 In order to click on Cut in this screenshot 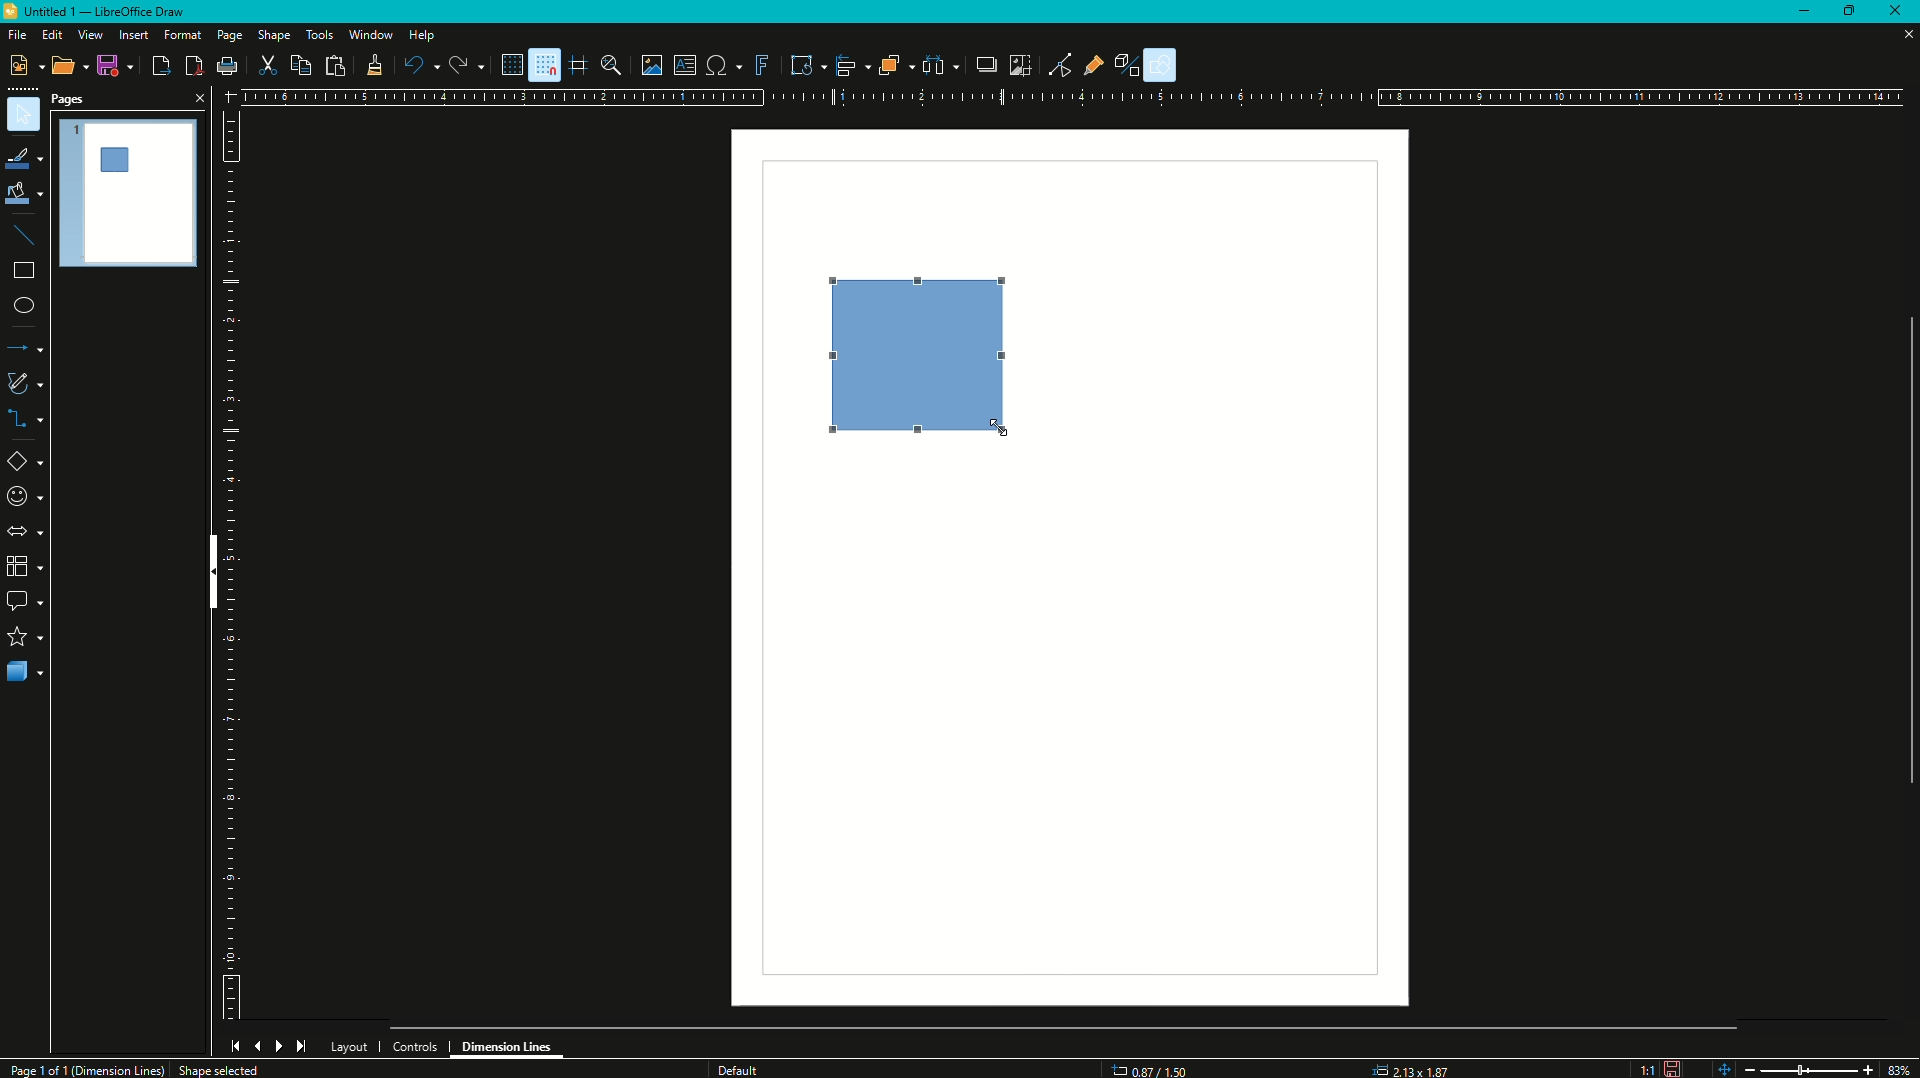, I will do `click(268, 65)`.